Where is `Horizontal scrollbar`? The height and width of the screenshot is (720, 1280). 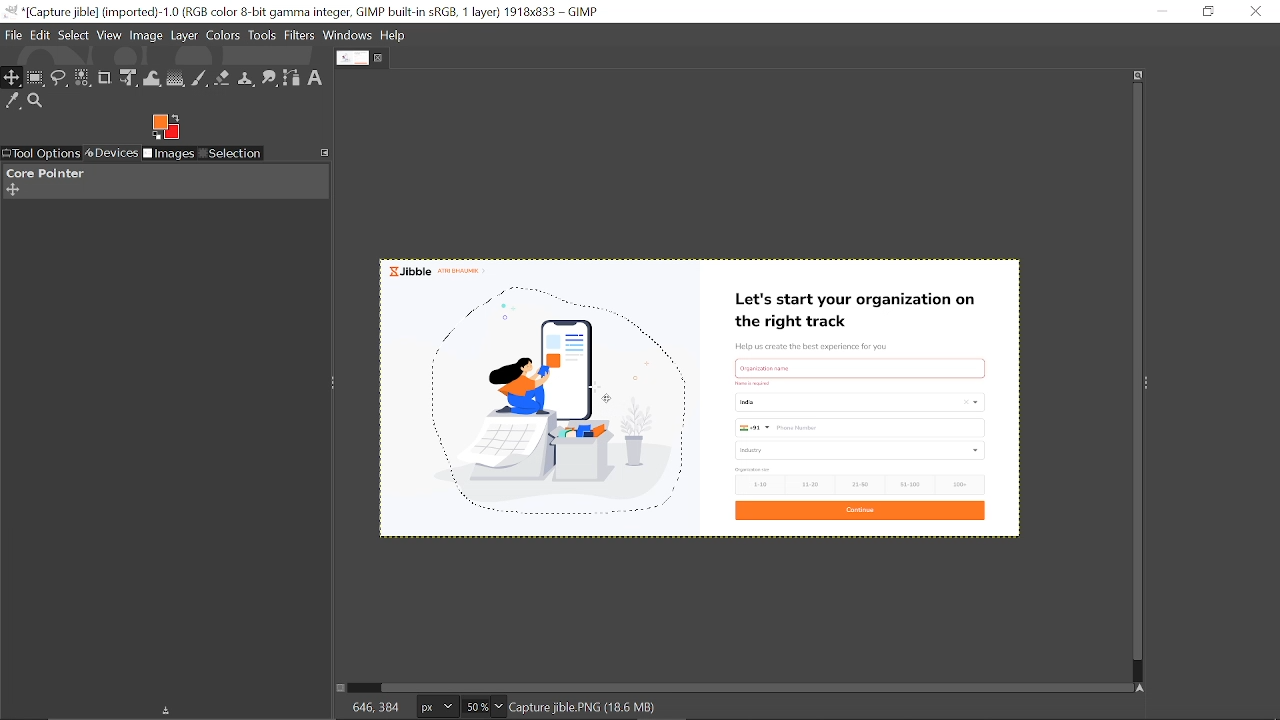
Horizontal scrollbar is located at coordinates (758, 687).